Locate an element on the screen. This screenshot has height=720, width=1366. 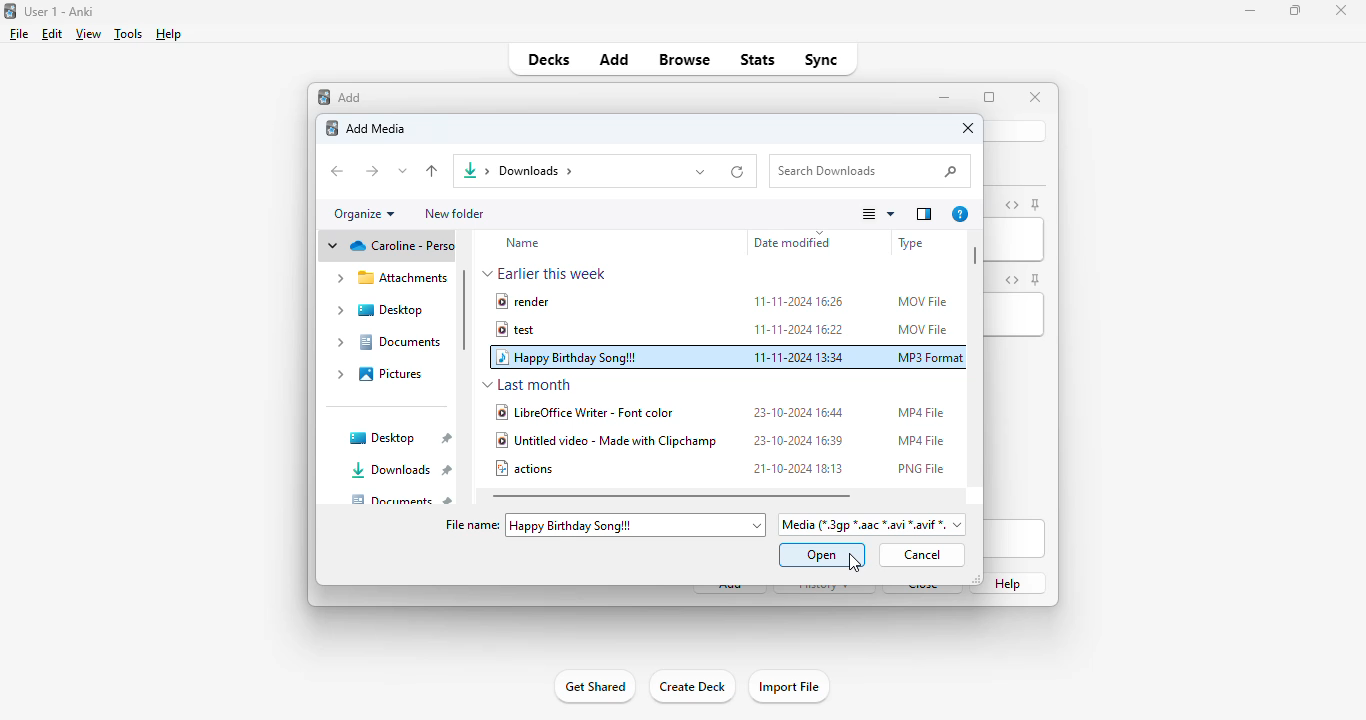
close is located at coordinates (1341, 10).